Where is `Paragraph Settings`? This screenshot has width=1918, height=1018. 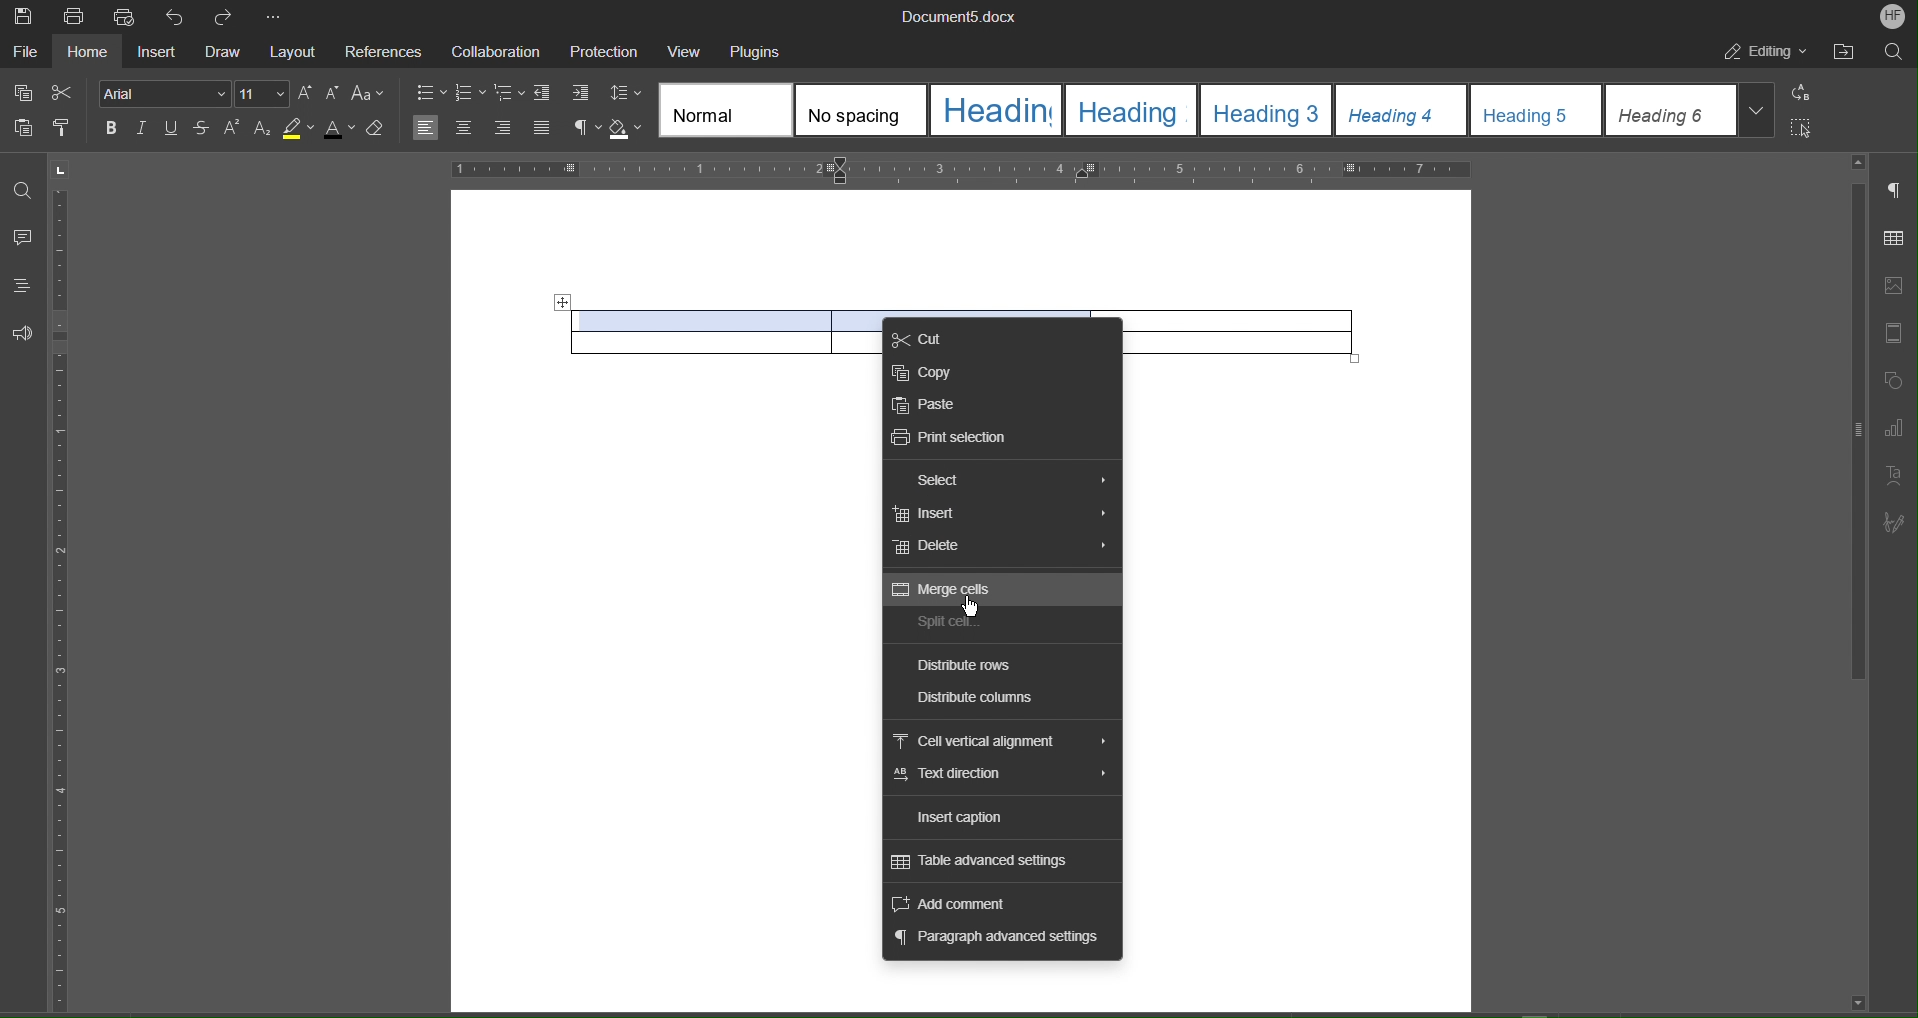
Paragraph Settings is located at coordinates (1896, 193).